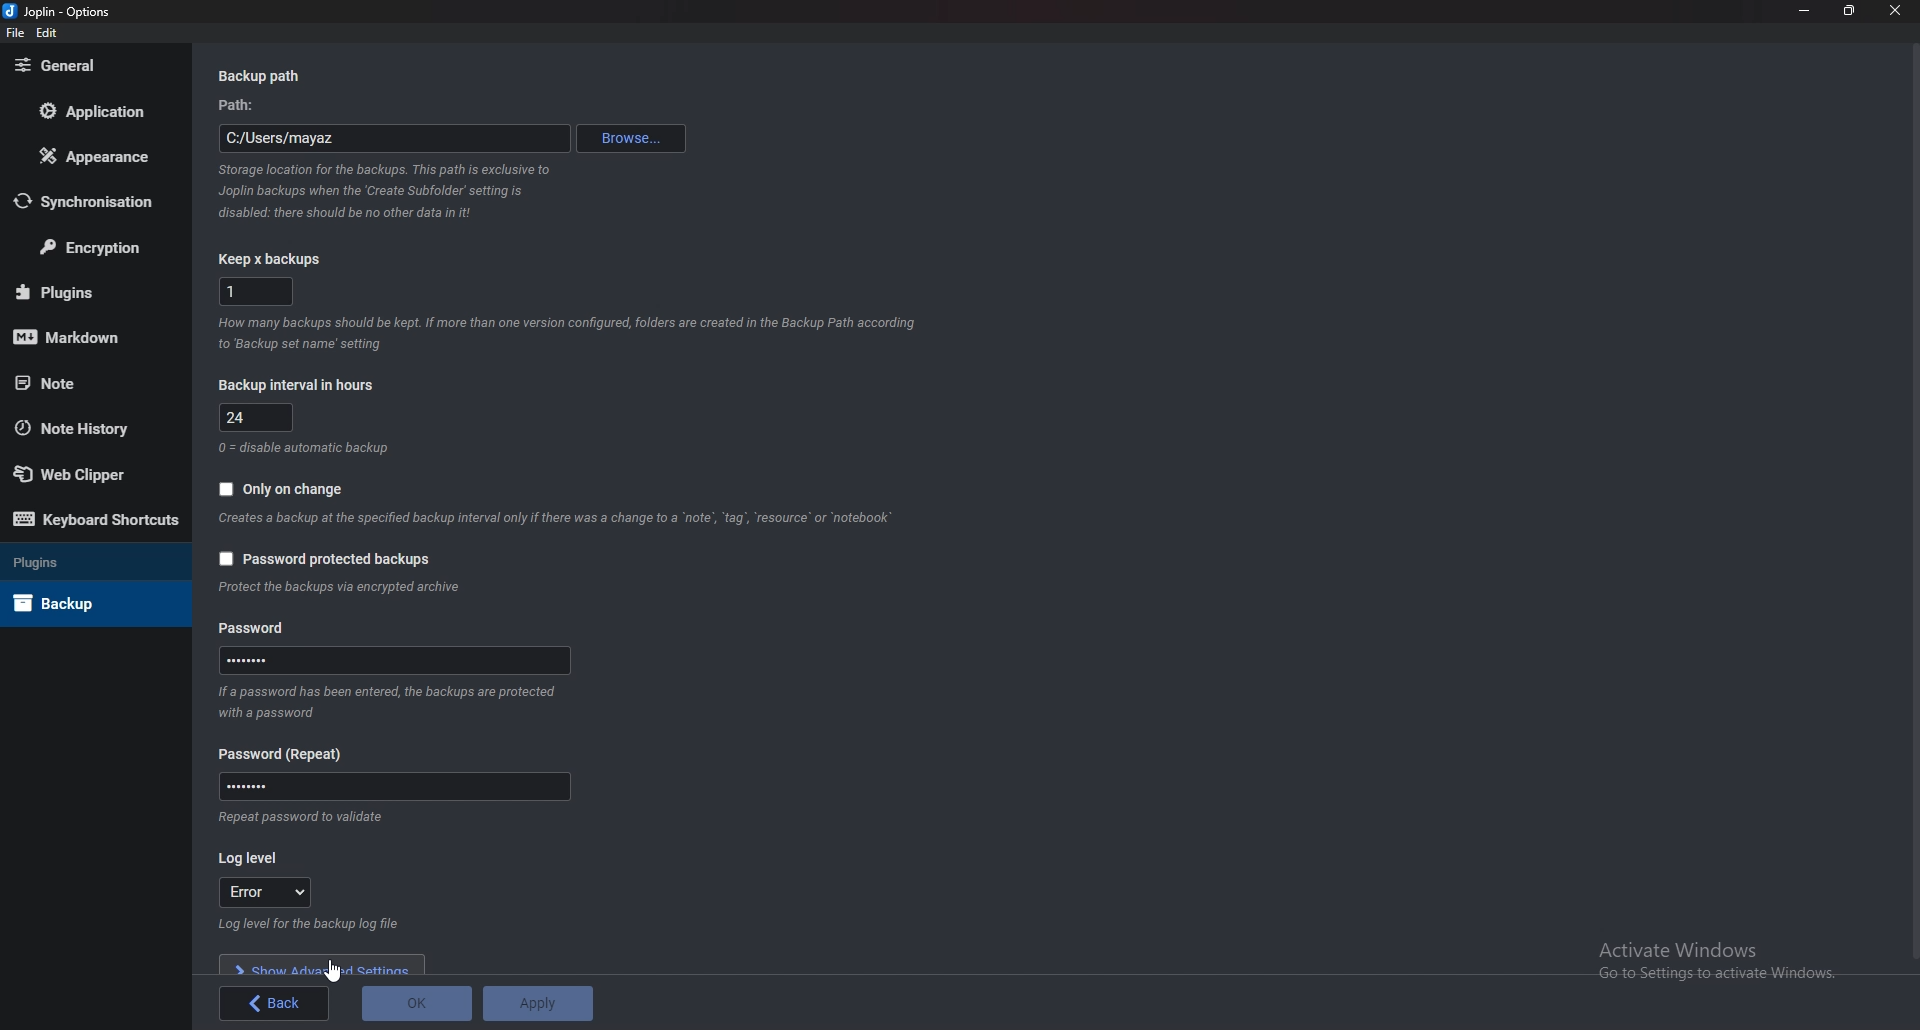 The image size is (1920, 1030). I want to click on Password, so click(290, 754).